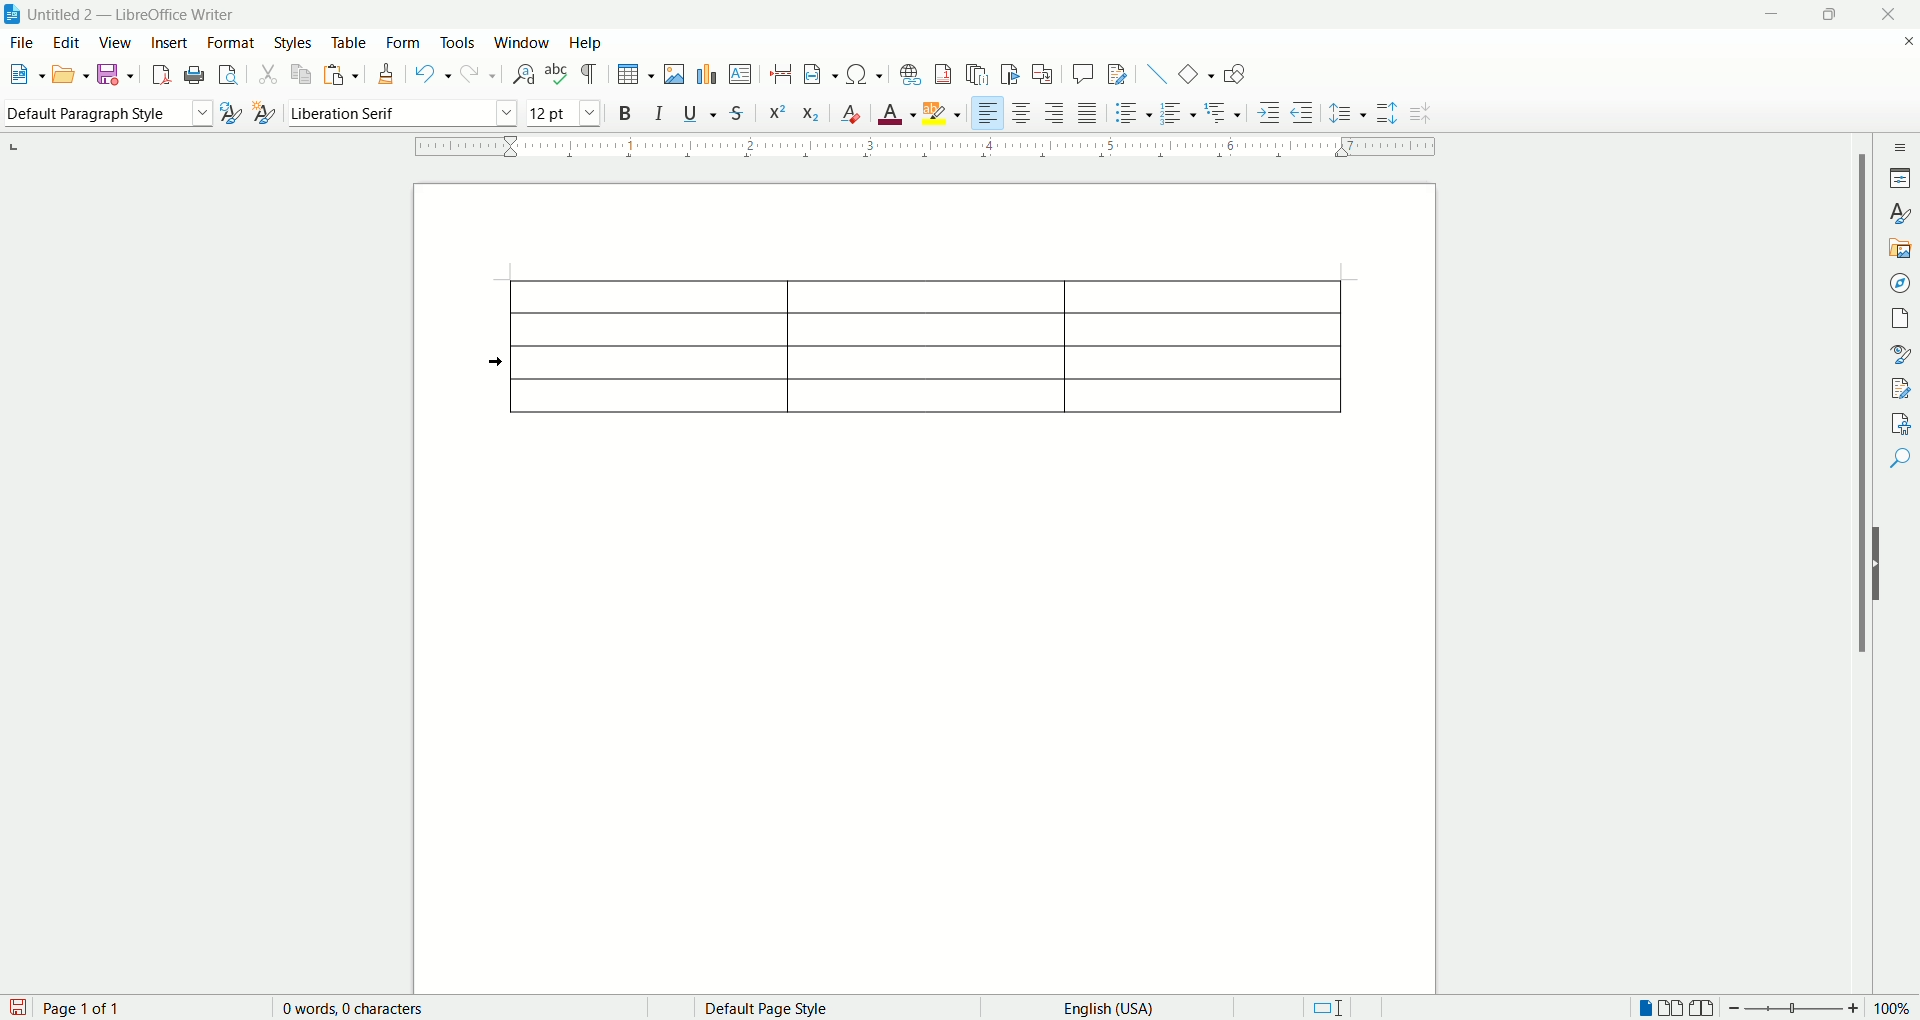  I want to click on set line spacing, so click(1347, 112).